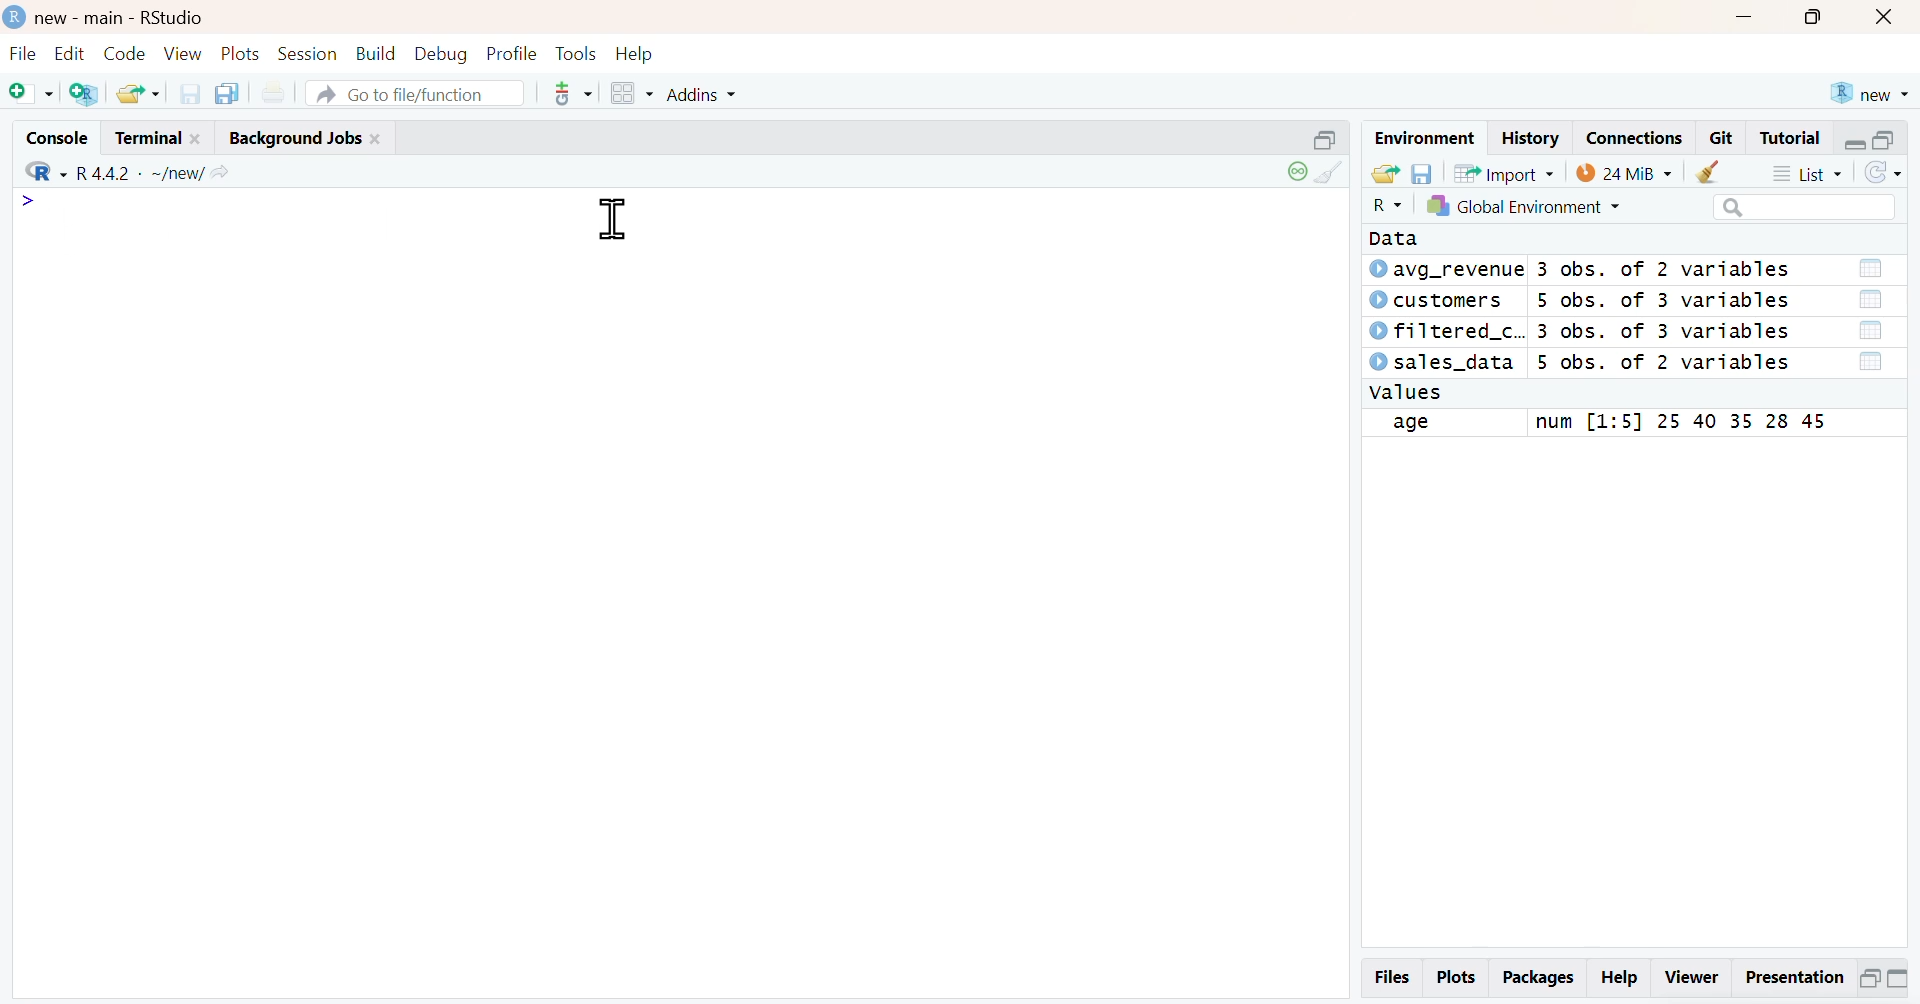 The width and height of the screenshot is (1920, 1004). I want to click on New File, so click(30, 93).